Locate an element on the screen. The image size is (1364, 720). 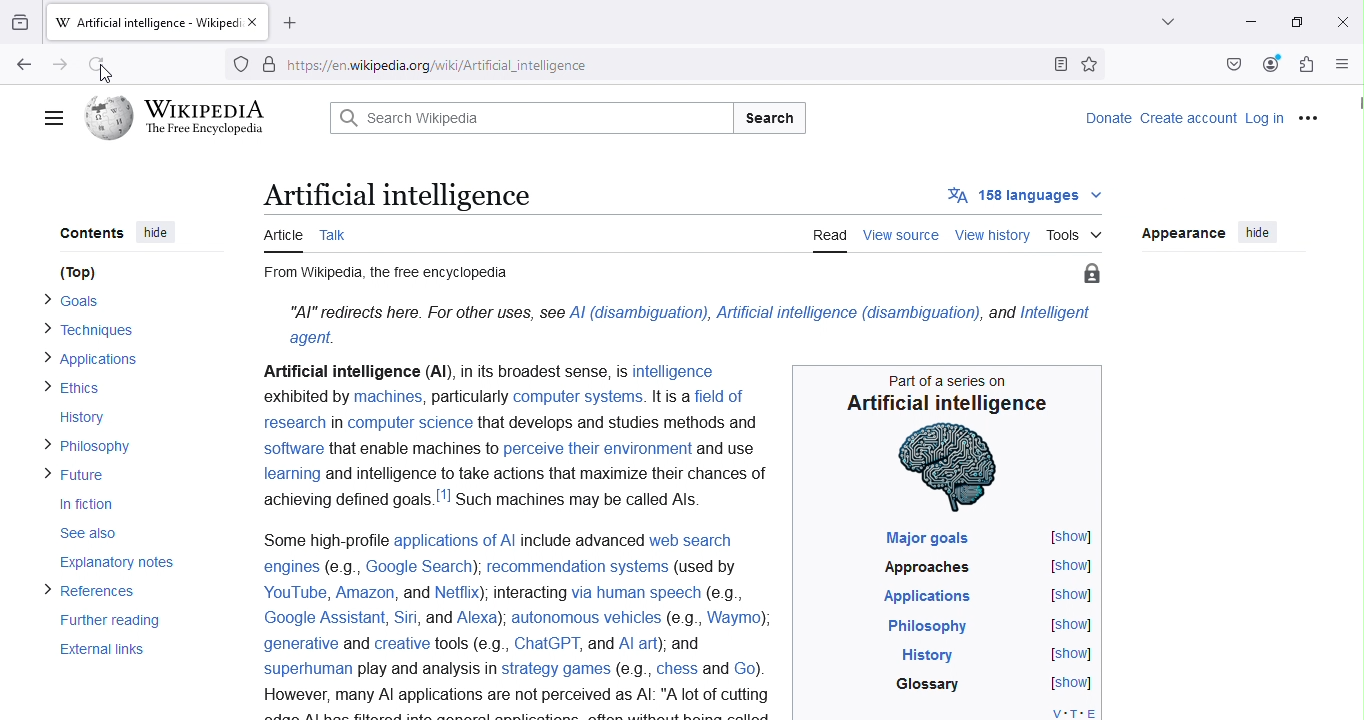
exhibited by is located at coordinates (301, 395).